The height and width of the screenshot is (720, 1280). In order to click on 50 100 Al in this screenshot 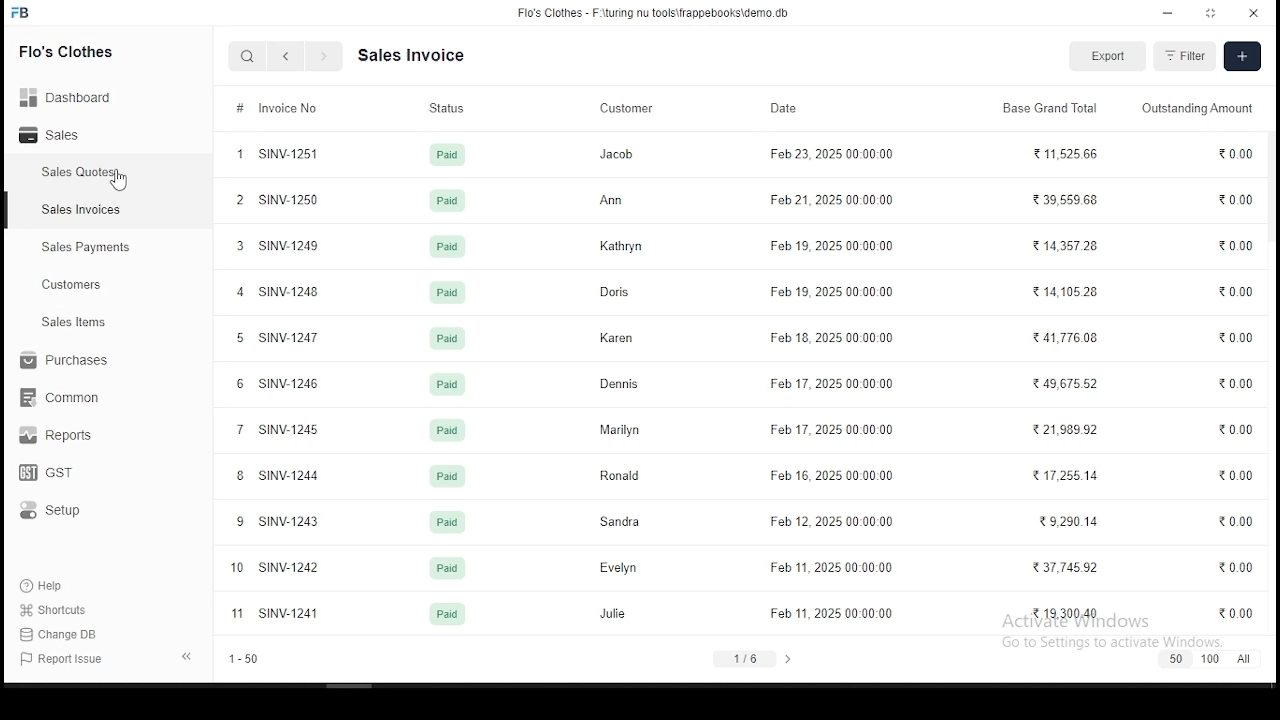, I will do `click(1209, 658)`.